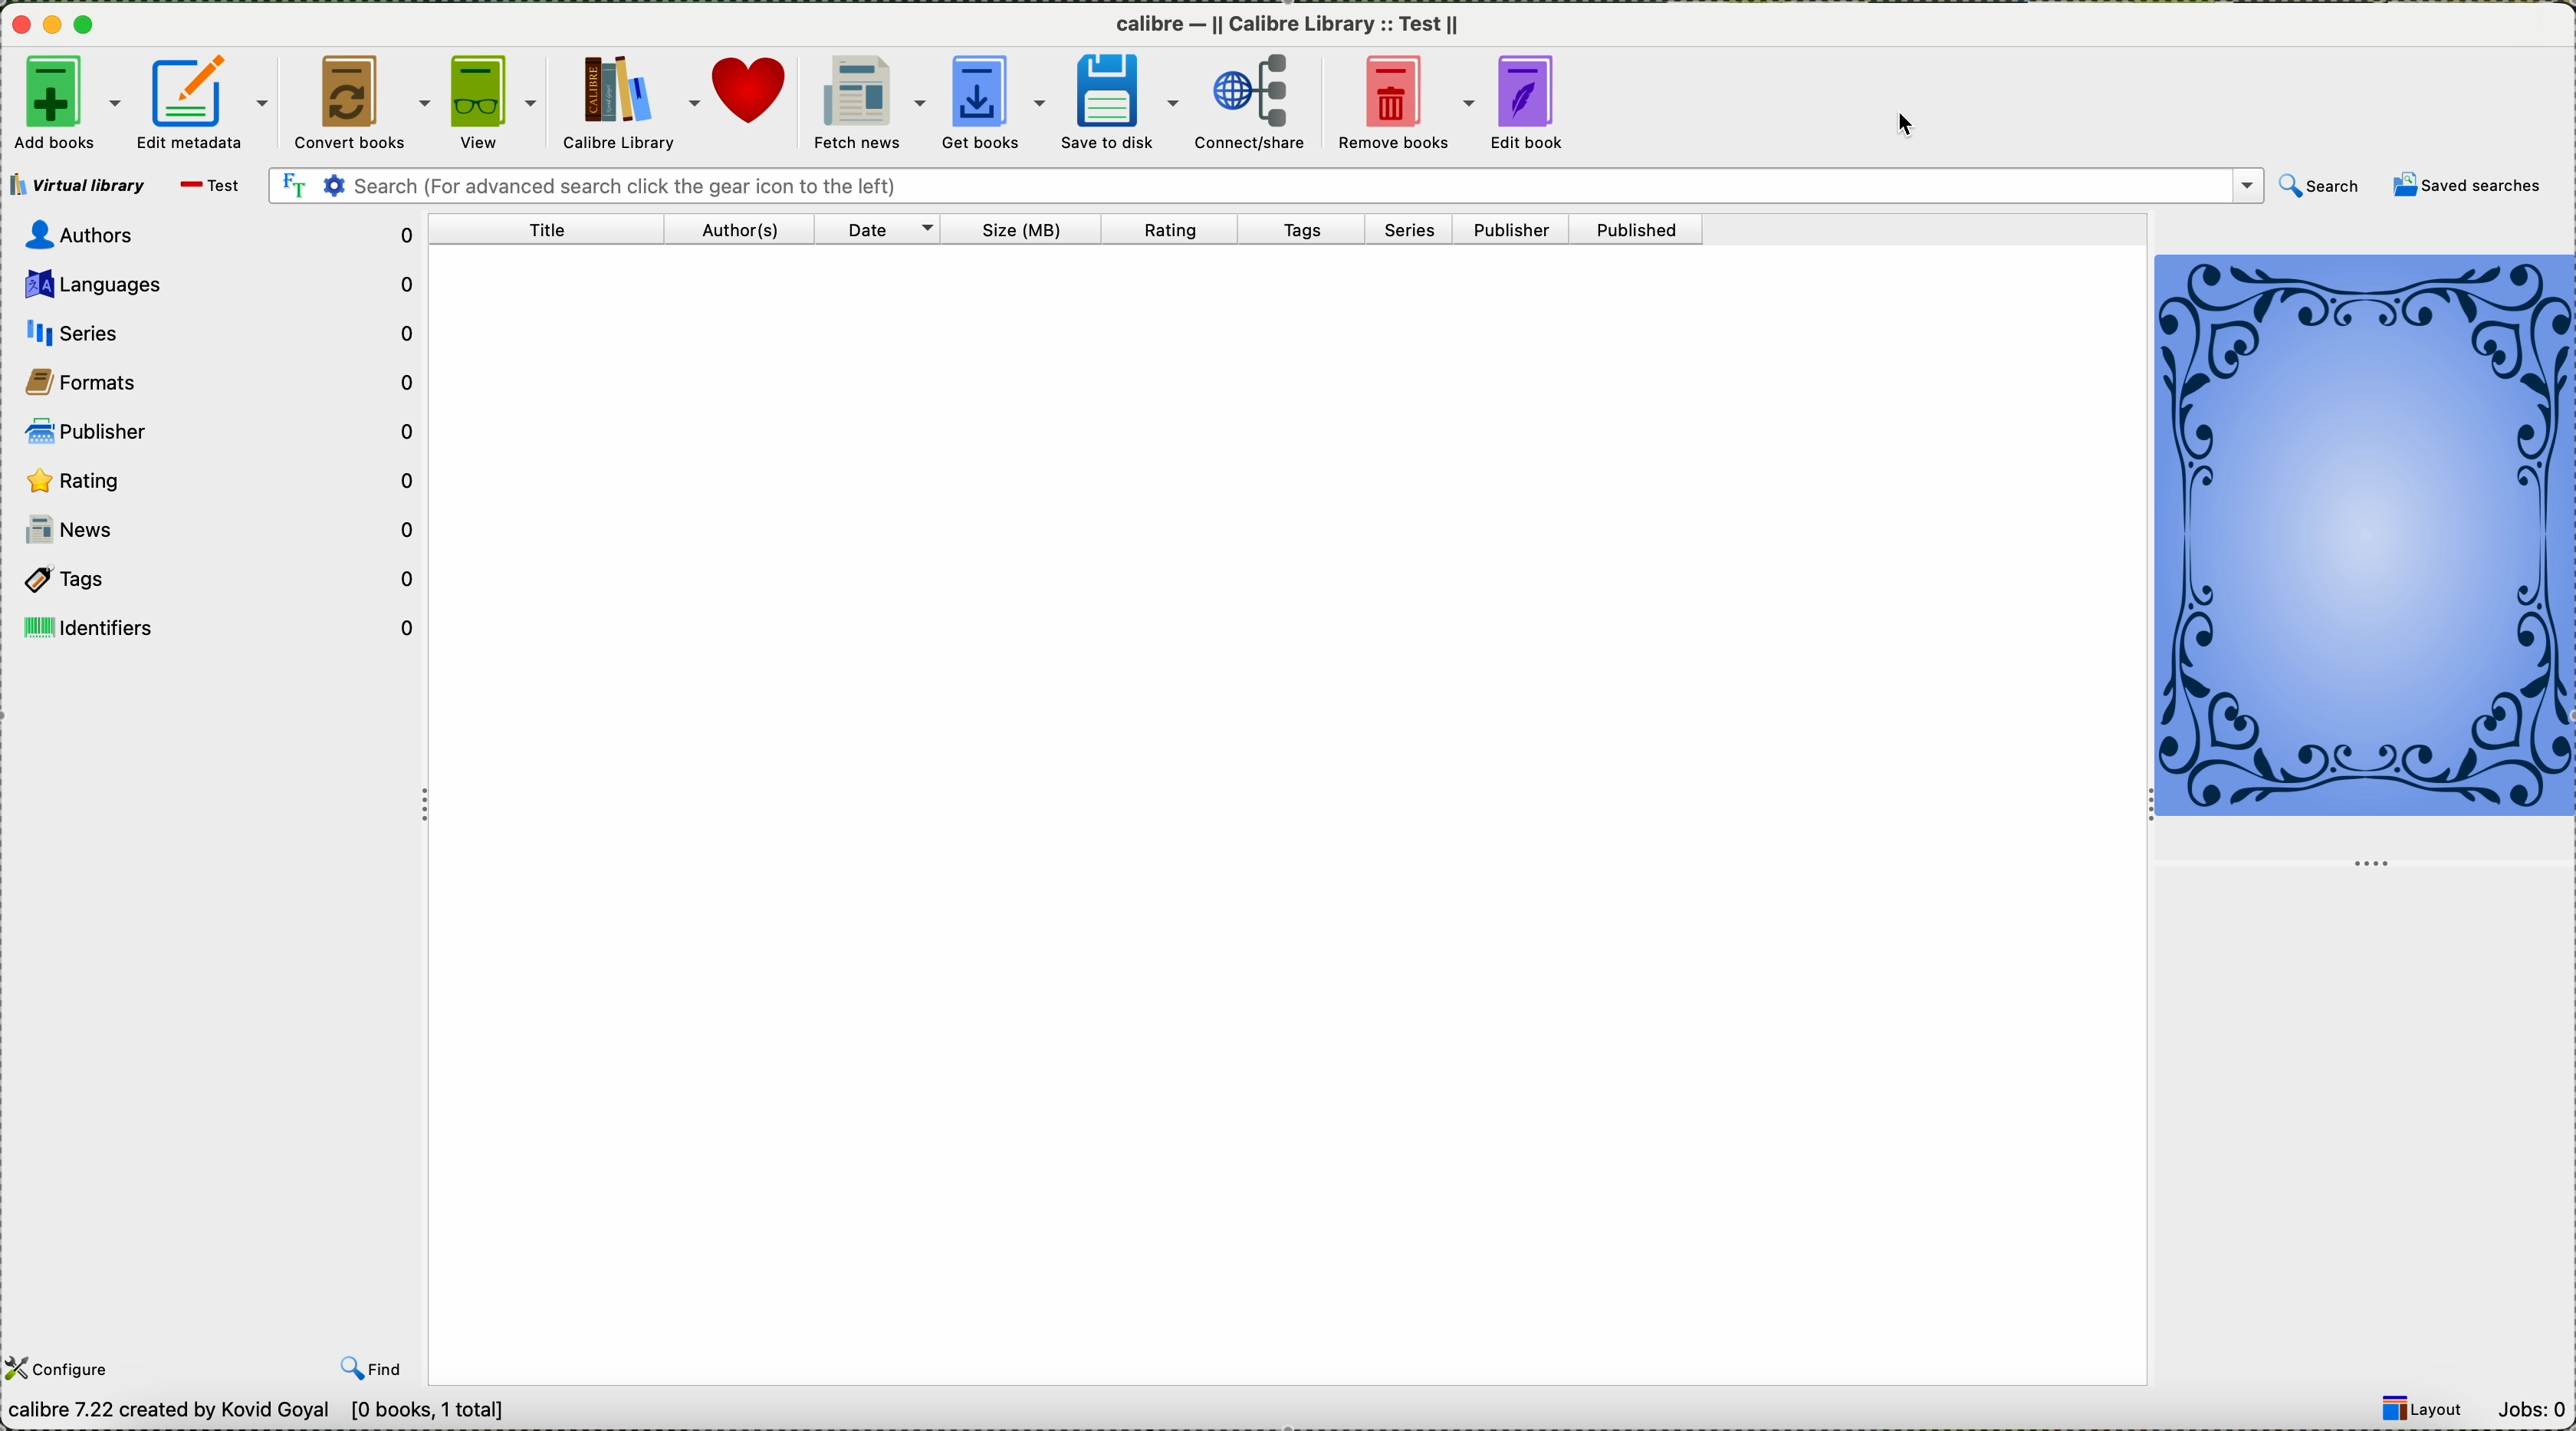 This screenshot has height=1431, width=2576. What do you see at coordinates (1194, 231) in the screenshot?
I see `rating` at bounding box center [1194, 231].